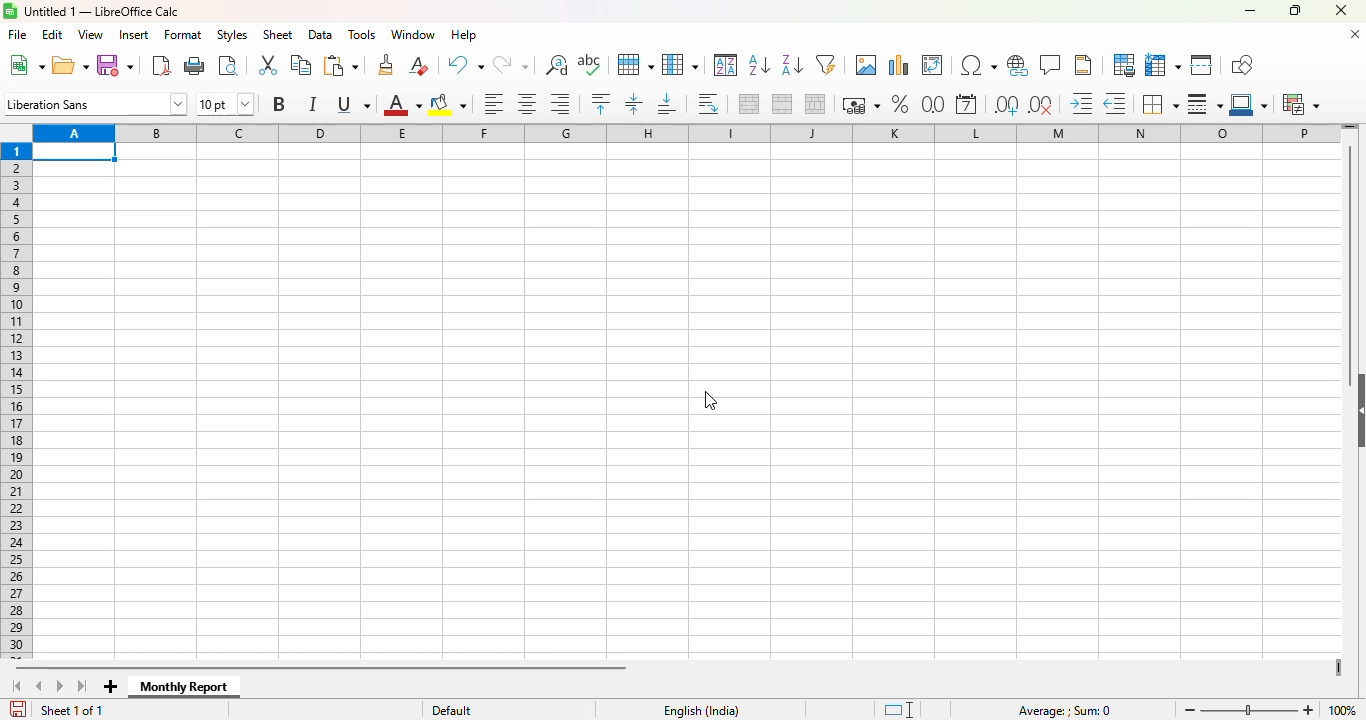 This screenshot has height=720, width=1366. I want to click on standard selection, so click(899, 710).